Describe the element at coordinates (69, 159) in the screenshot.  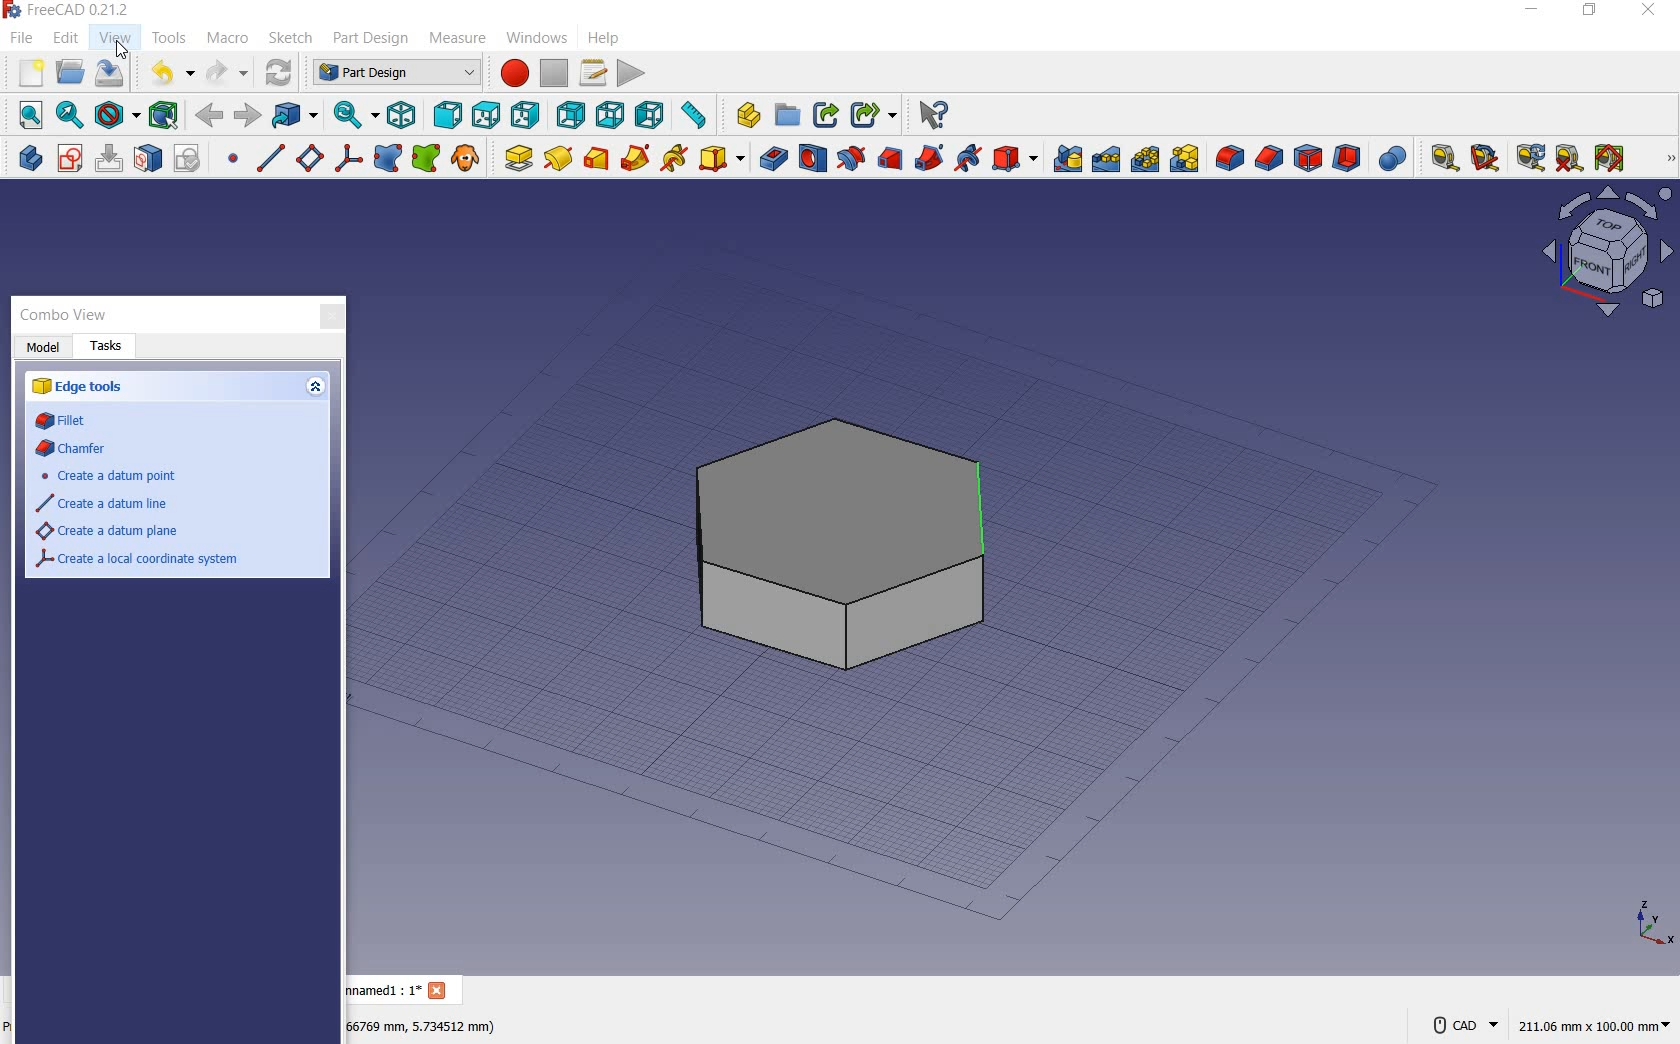
I see `create sketch` at that location.